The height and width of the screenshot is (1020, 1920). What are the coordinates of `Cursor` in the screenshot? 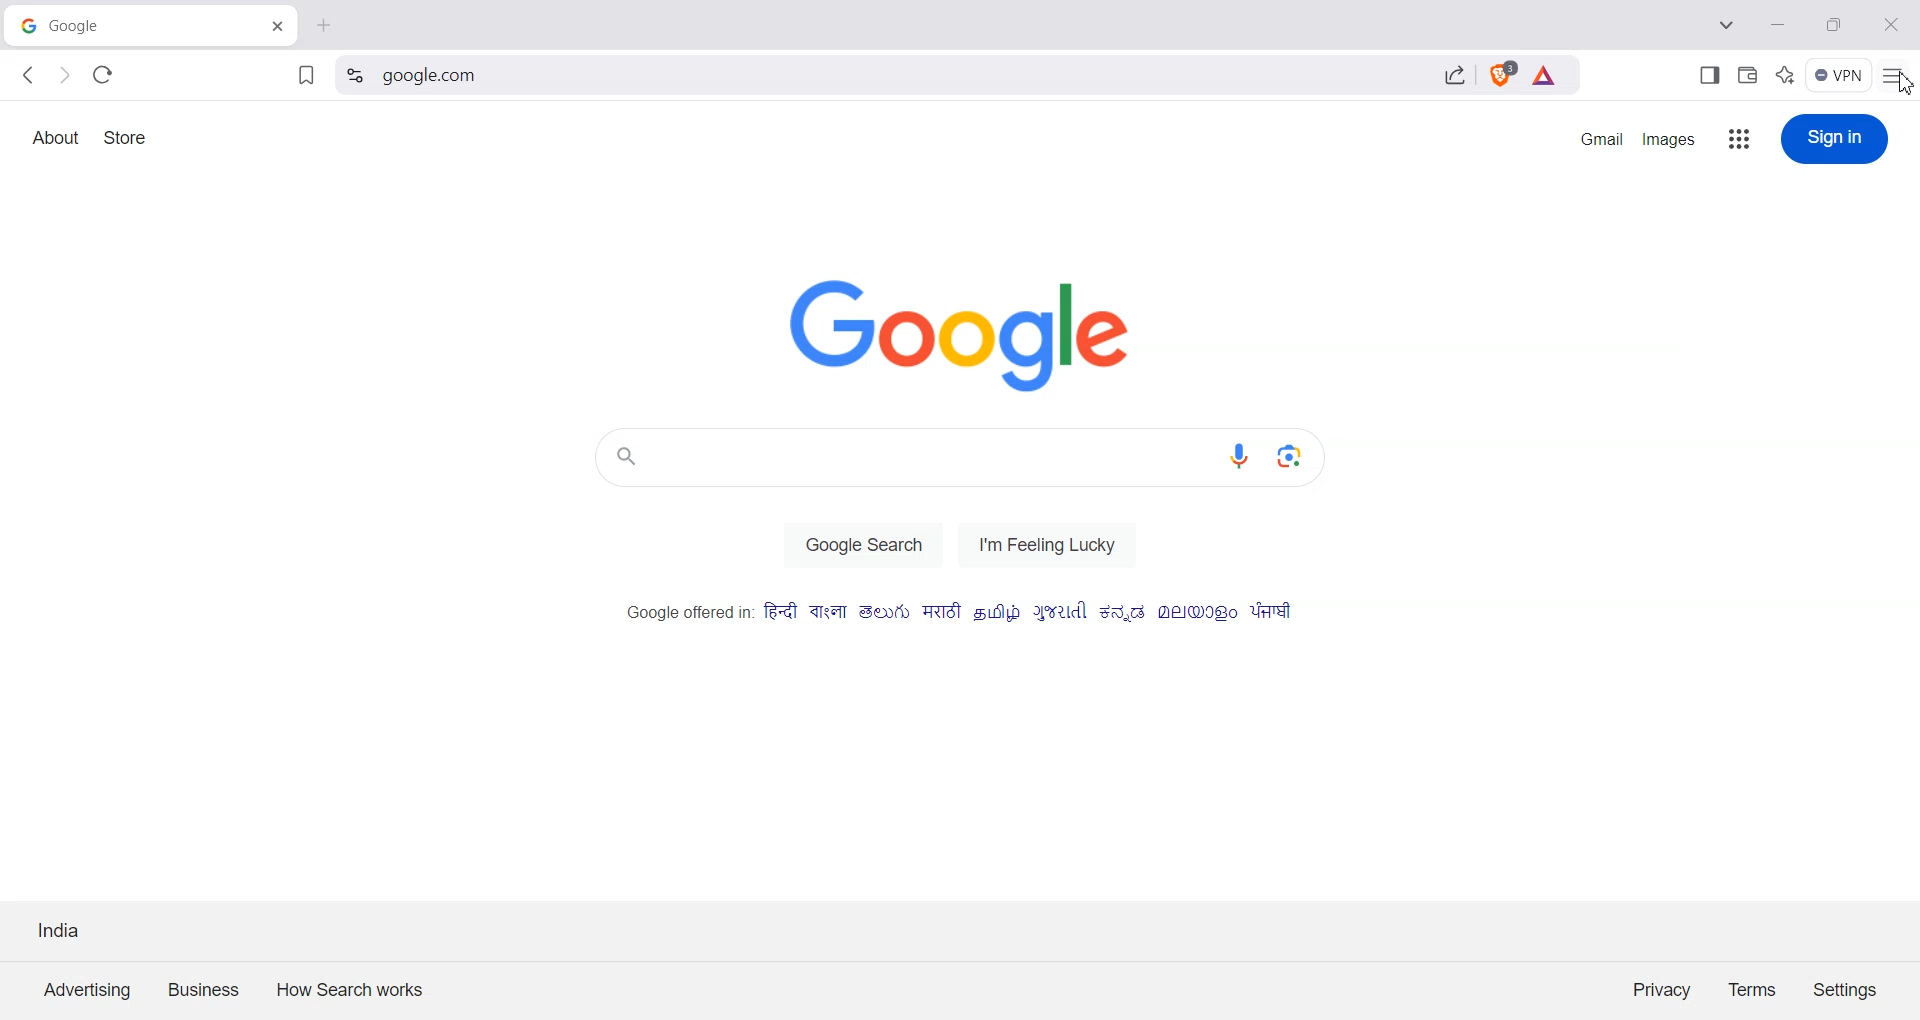 It's located at (1906, 83).